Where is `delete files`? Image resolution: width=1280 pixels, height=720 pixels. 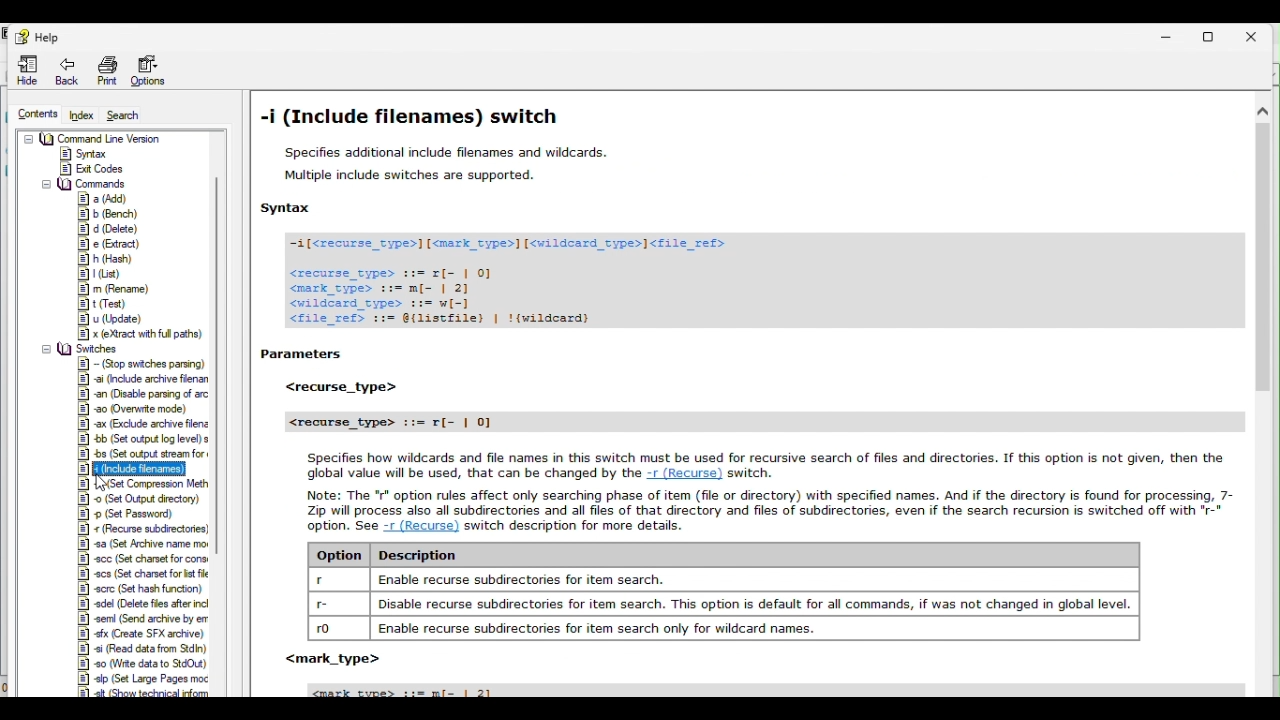
delete files is located at coordinates (143, 607).